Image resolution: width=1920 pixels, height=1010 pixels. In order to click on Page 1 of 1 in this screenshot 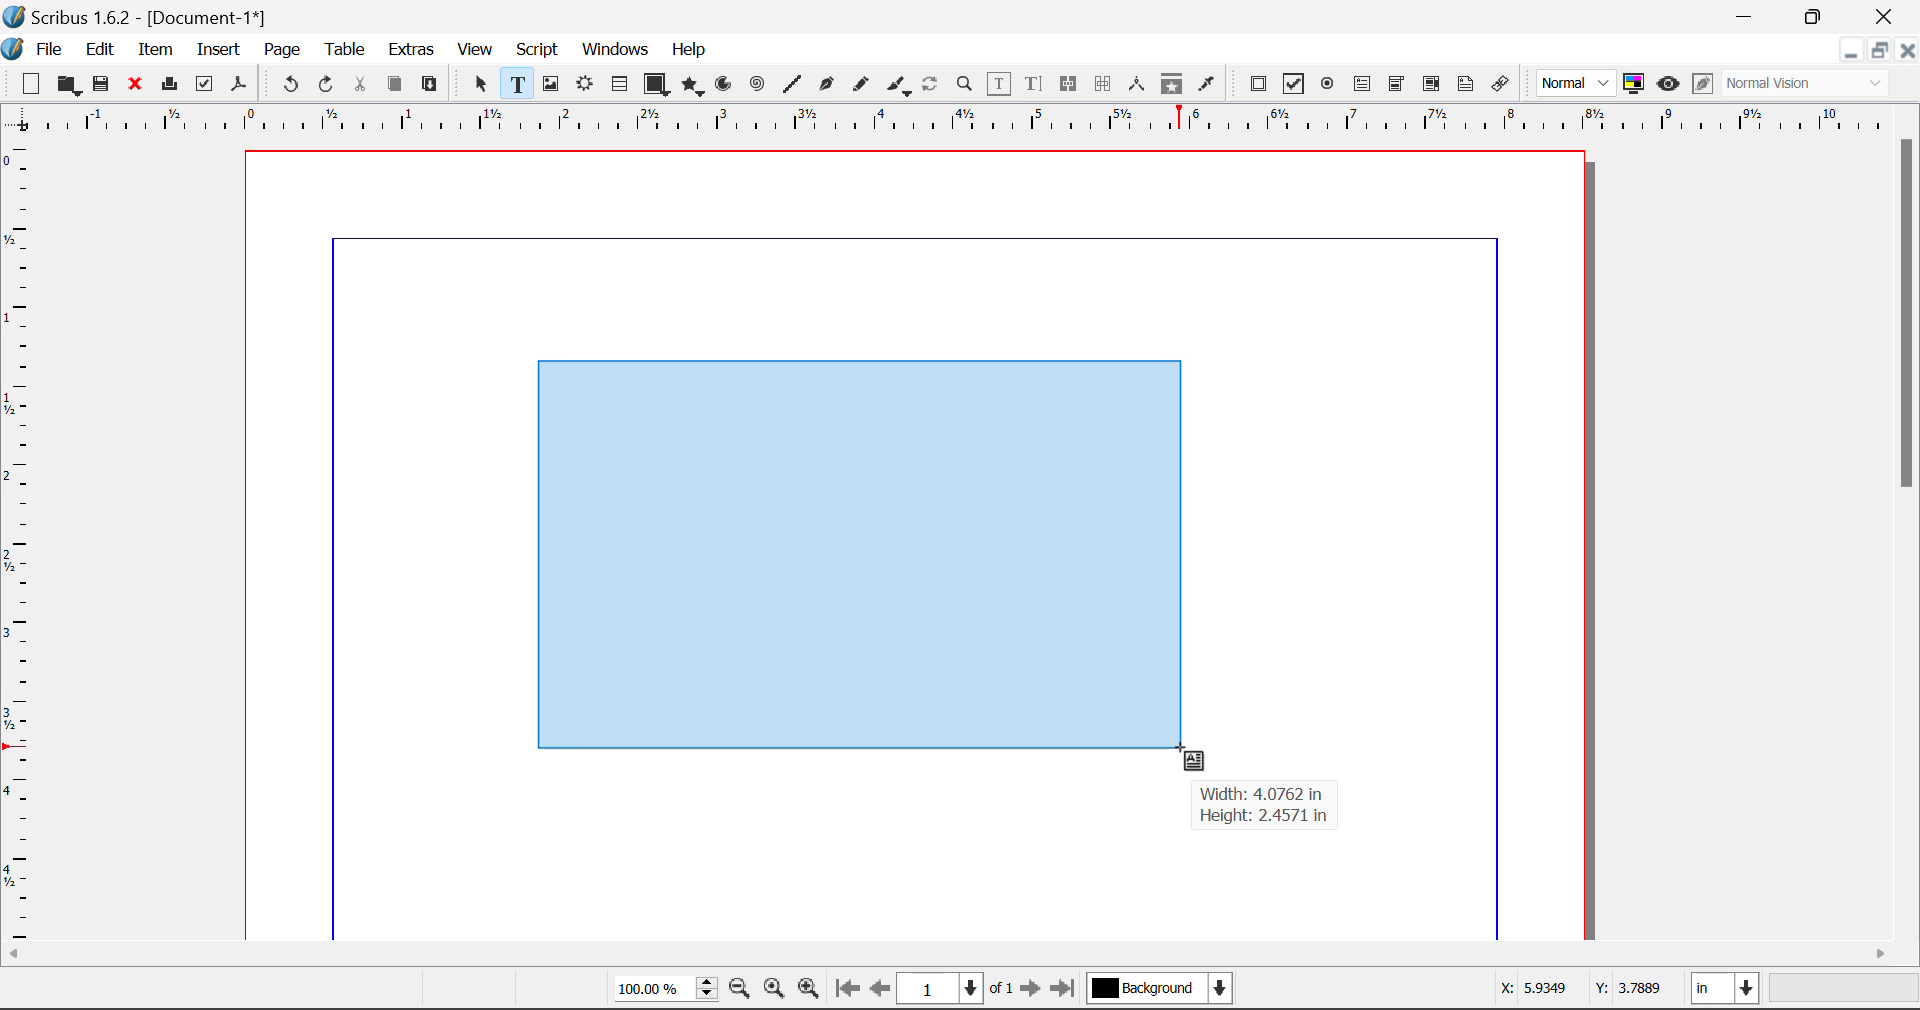, I will do `click(958, 988)`.